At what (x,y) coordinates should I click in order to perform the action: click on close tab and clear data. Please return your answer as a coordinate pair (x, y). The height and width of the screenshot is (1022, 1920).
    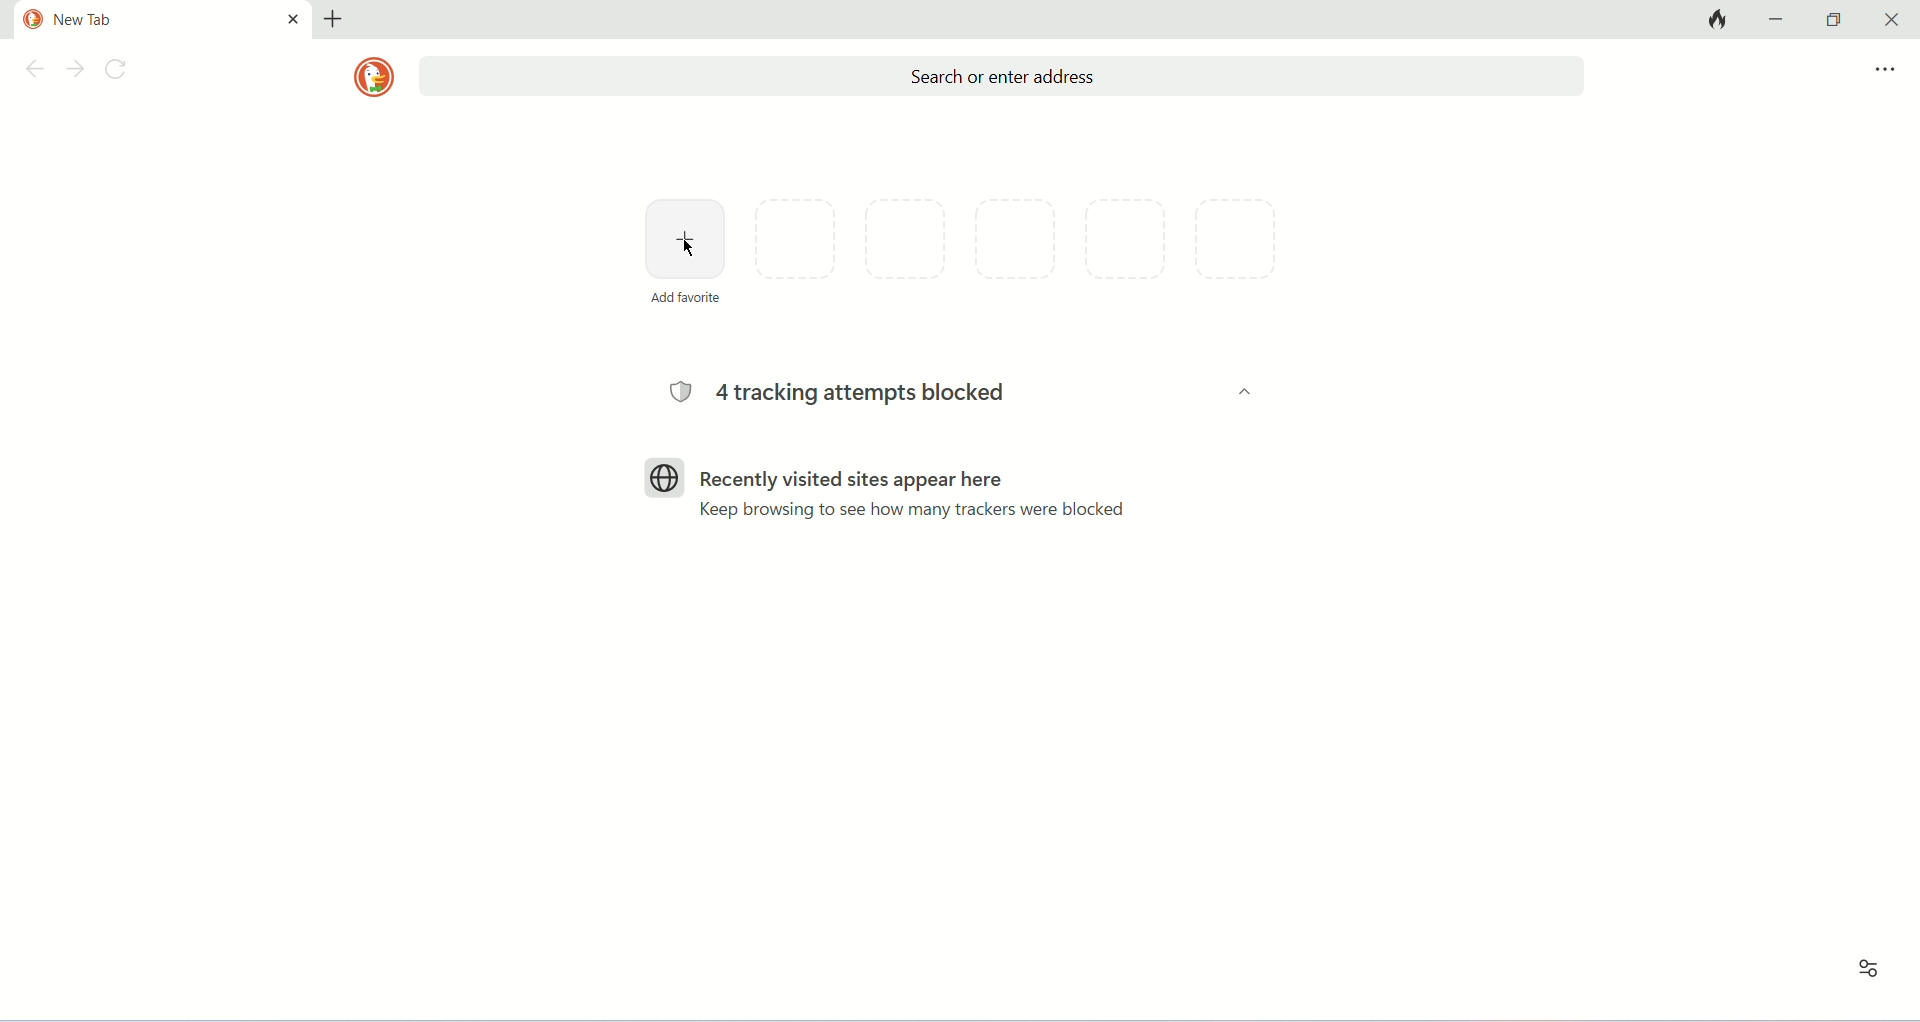
    Looking at the image, I should click on (1715, 19).